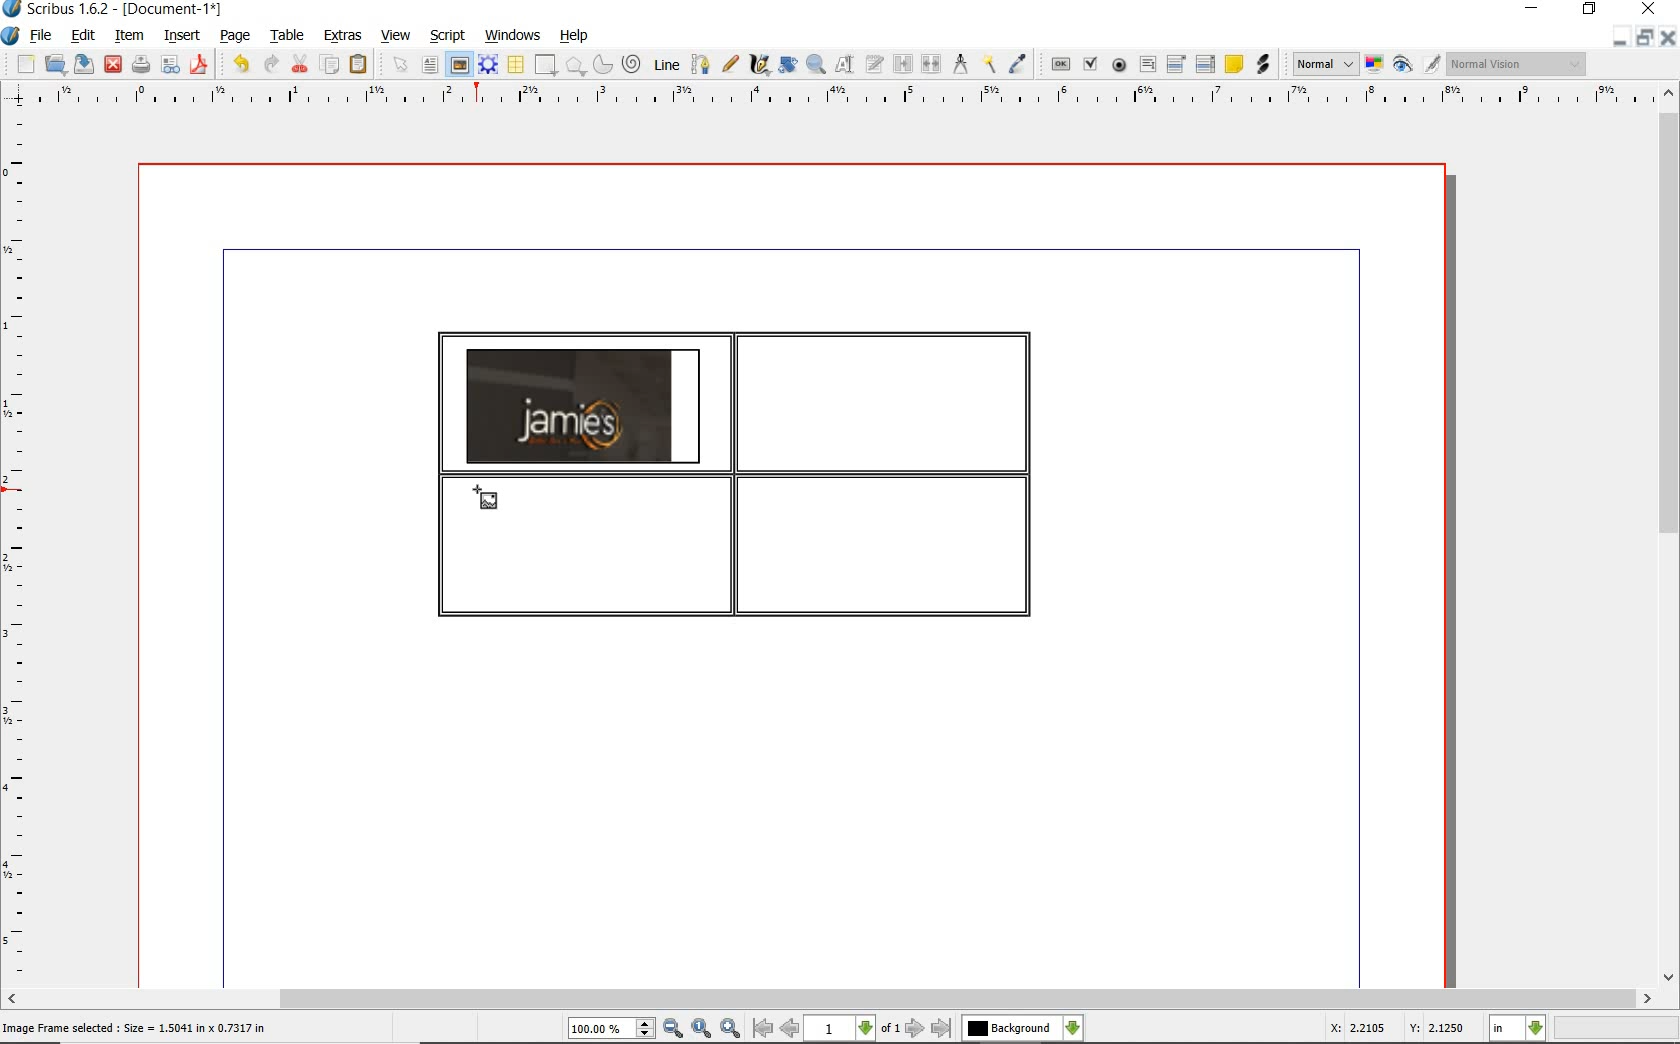 Image resolution: width=1680 pixels, height=1044 pixels. What do you see at coordinates (1018, 64) in the screenshot?
I see `eye dropper` at bounding box center [1018, 64].